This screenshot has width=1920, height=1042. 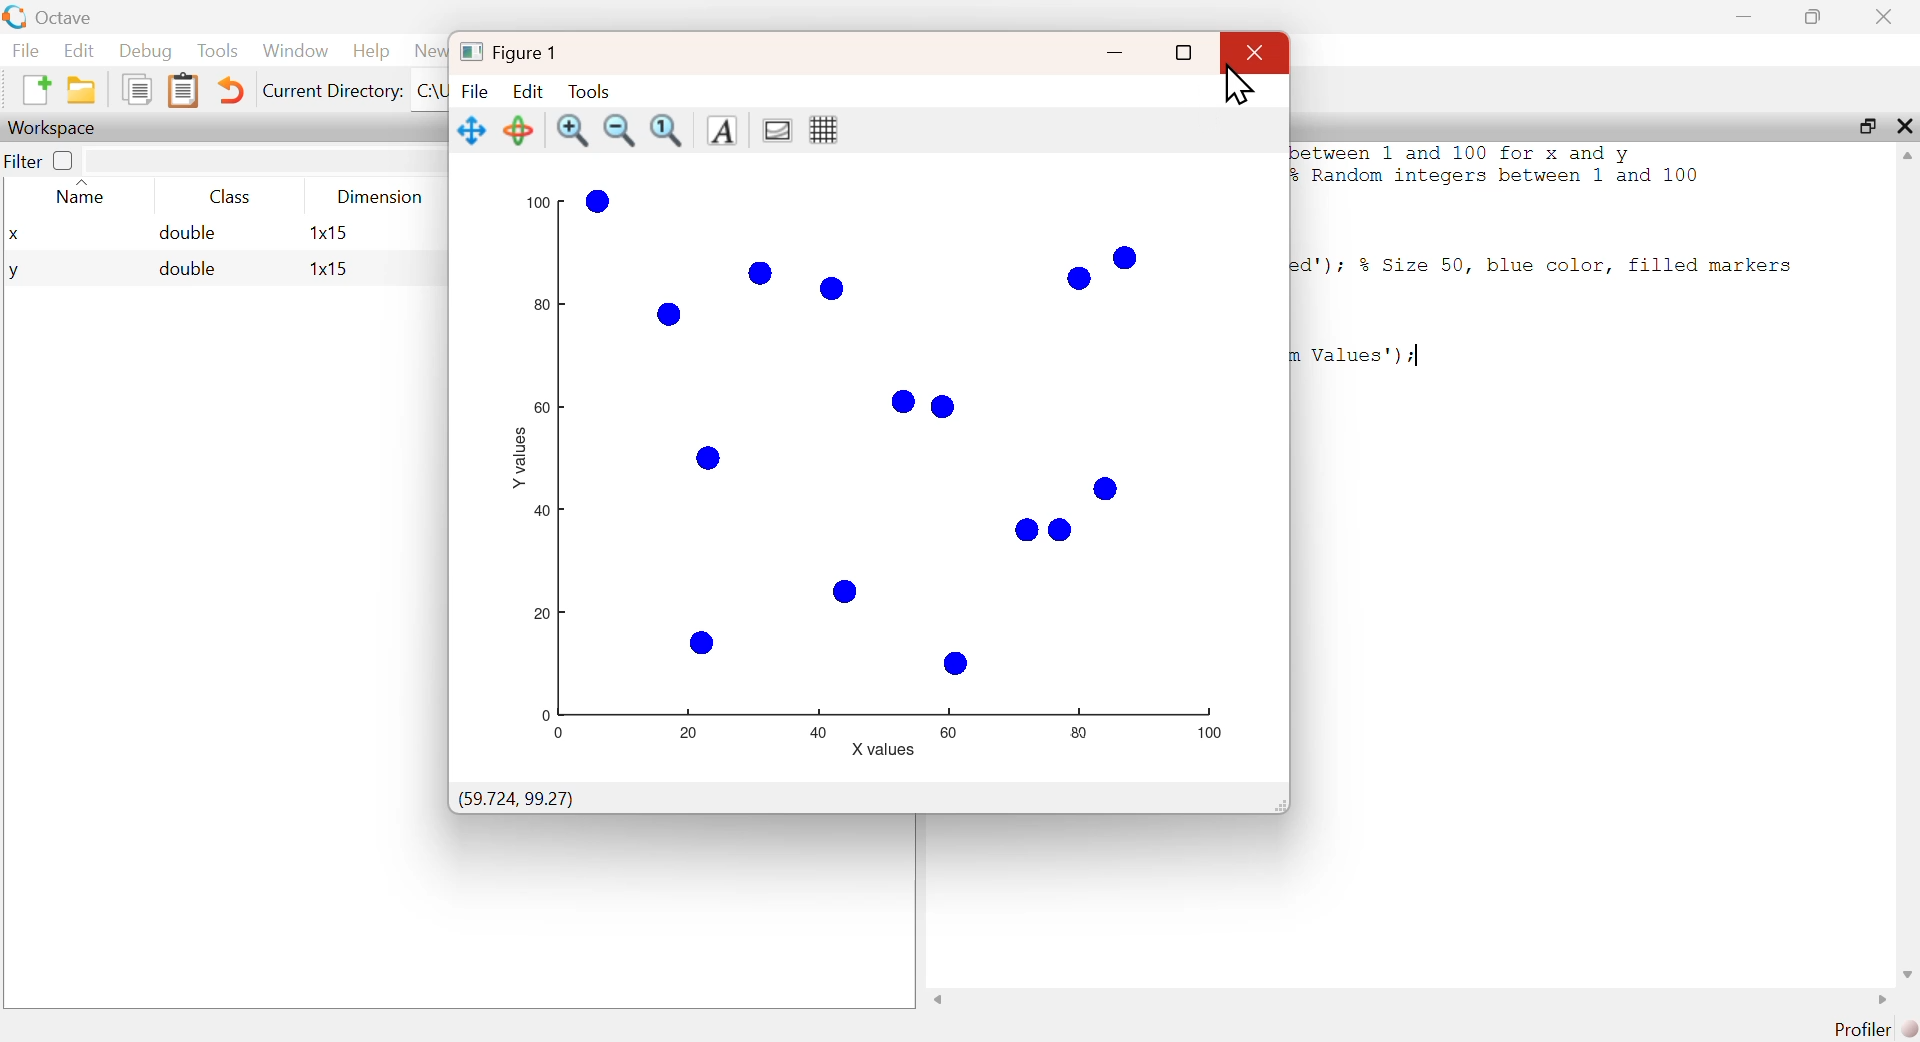 I want to click on Octave, so click(x=69, y=18).